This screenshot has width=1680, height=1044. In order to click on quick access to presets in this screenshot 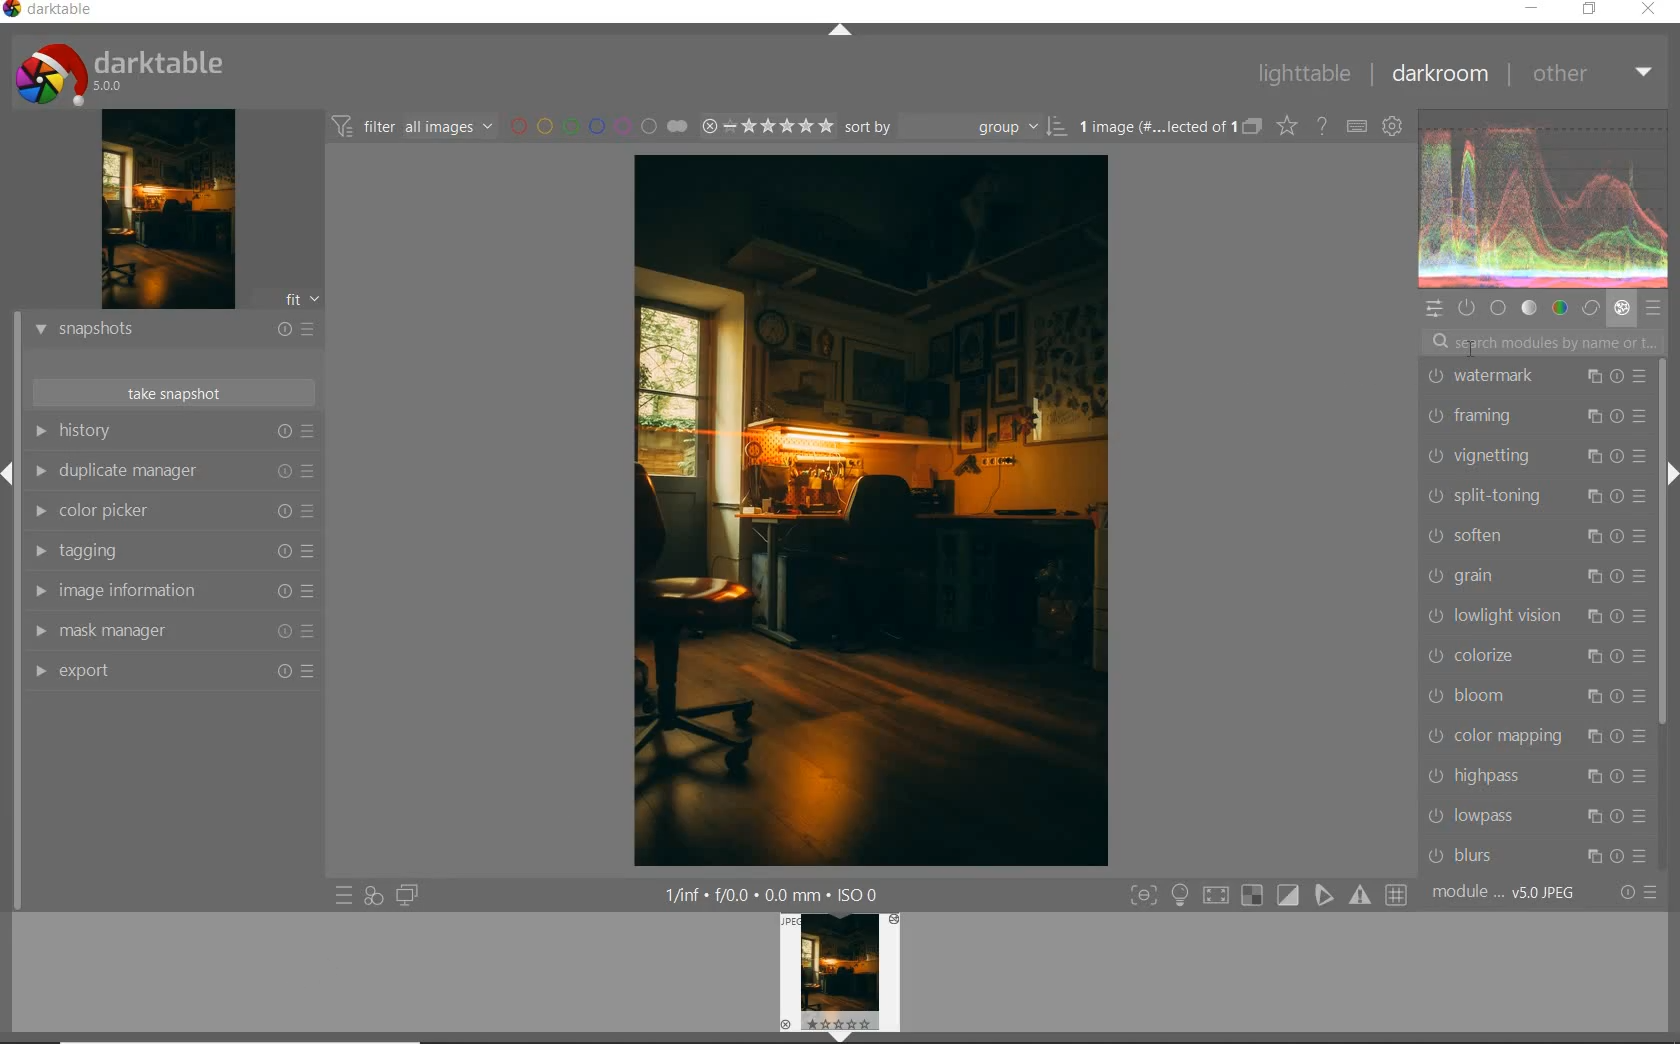, I will do `click(340, 895)`.